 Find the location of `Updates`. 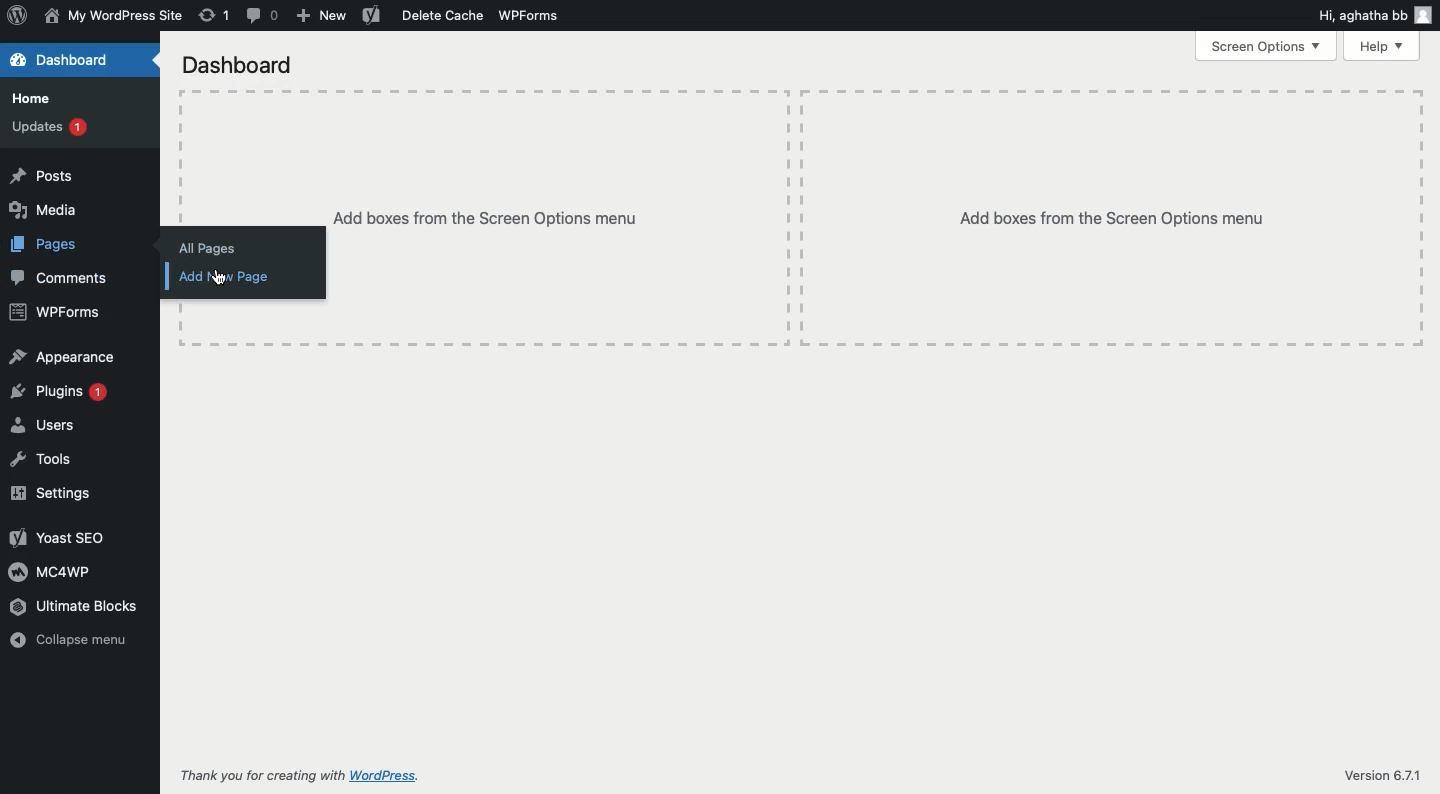

Updates is located at coordinates (49, 125).